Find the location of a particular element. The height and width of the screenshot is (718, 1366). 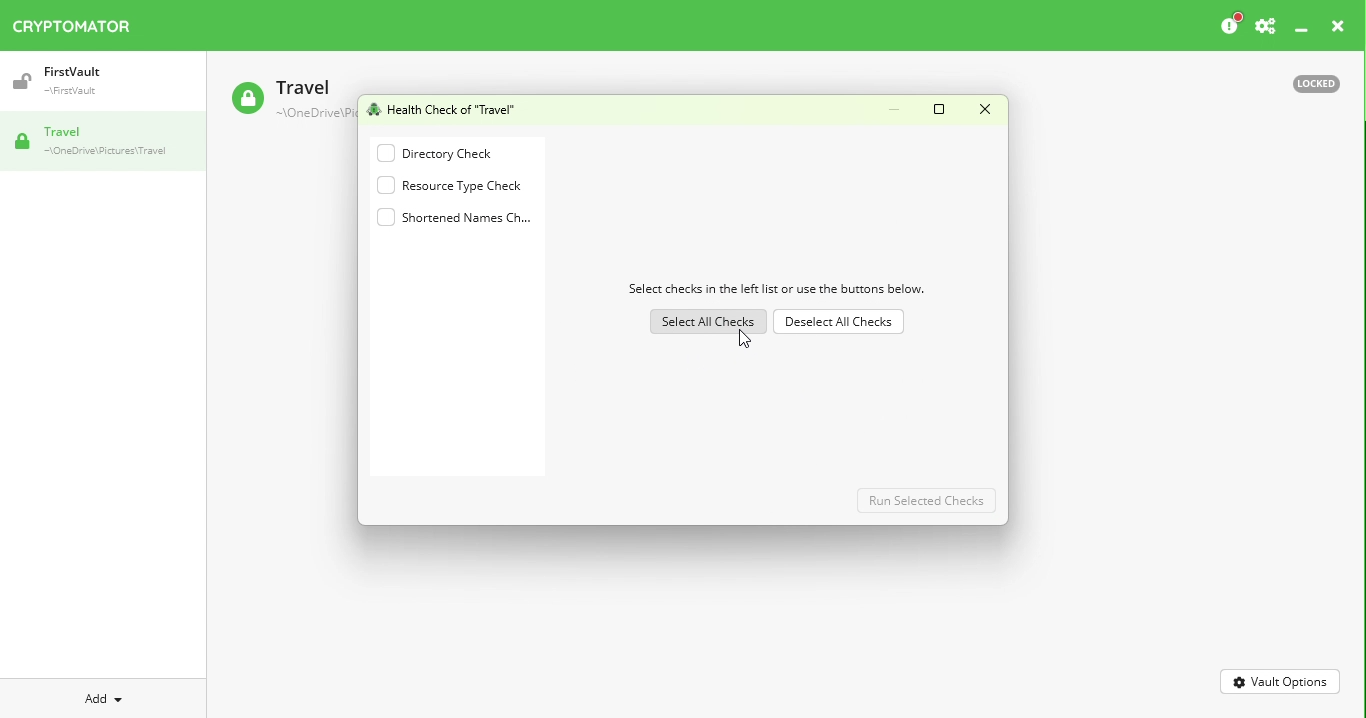

Vault is located at coordinates (68, 77).